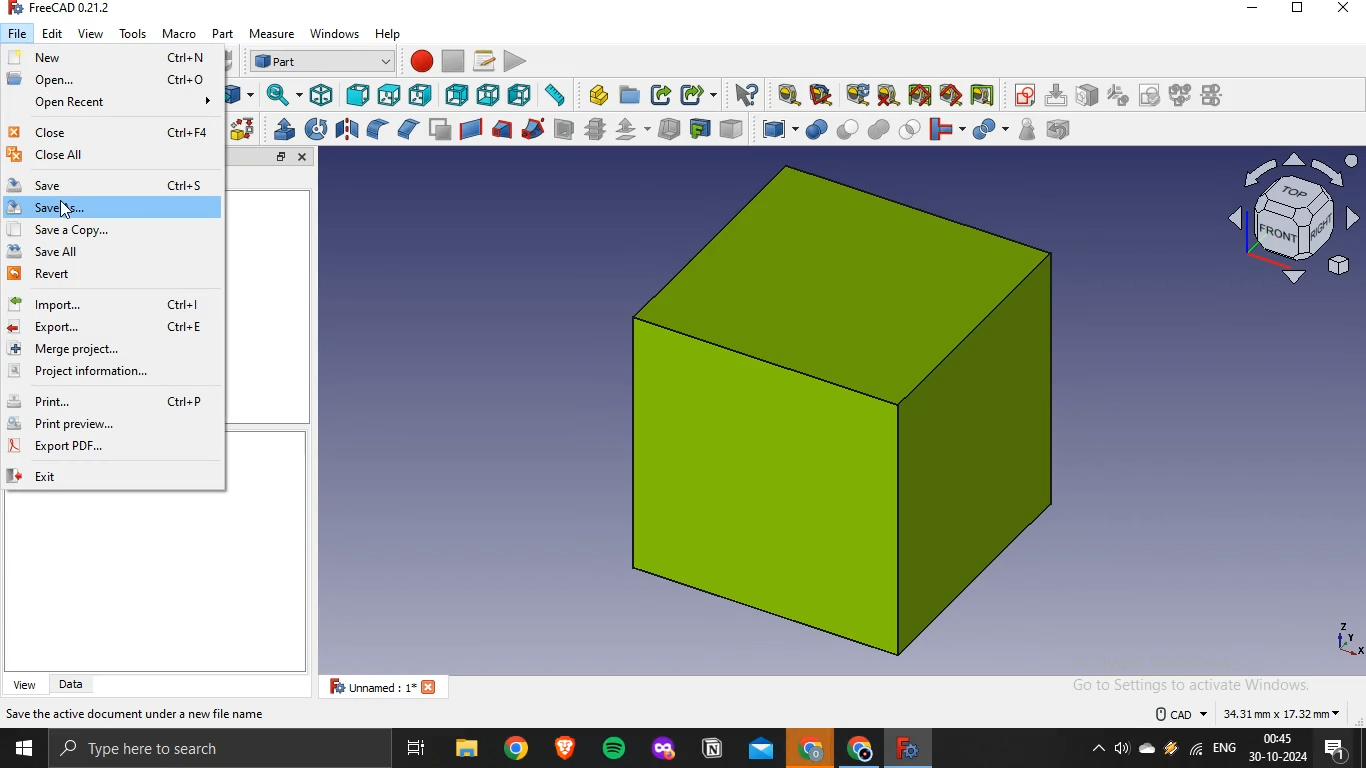 Image resolution: width=1366 pixels, height=768 pixels. I want to click on close, so click(108, 129).